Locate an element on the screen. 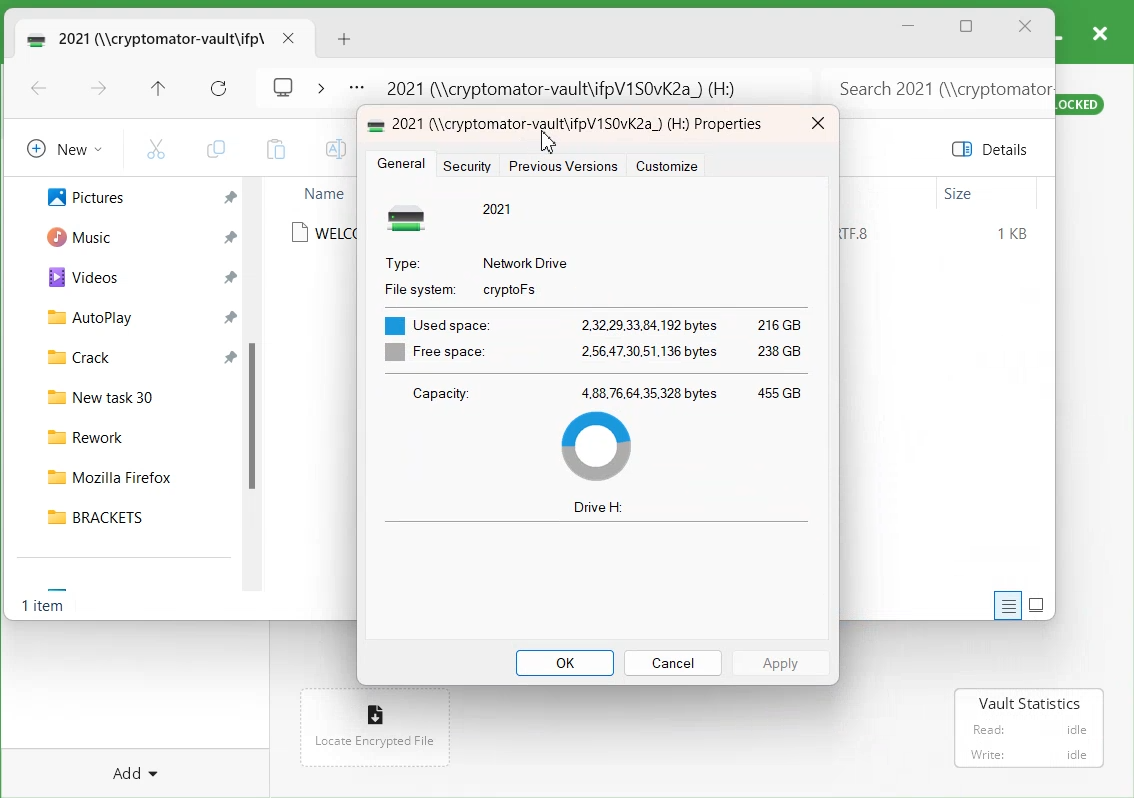 This screenshot has width=1134, height=798. close is located at coordinates (1099, 32).